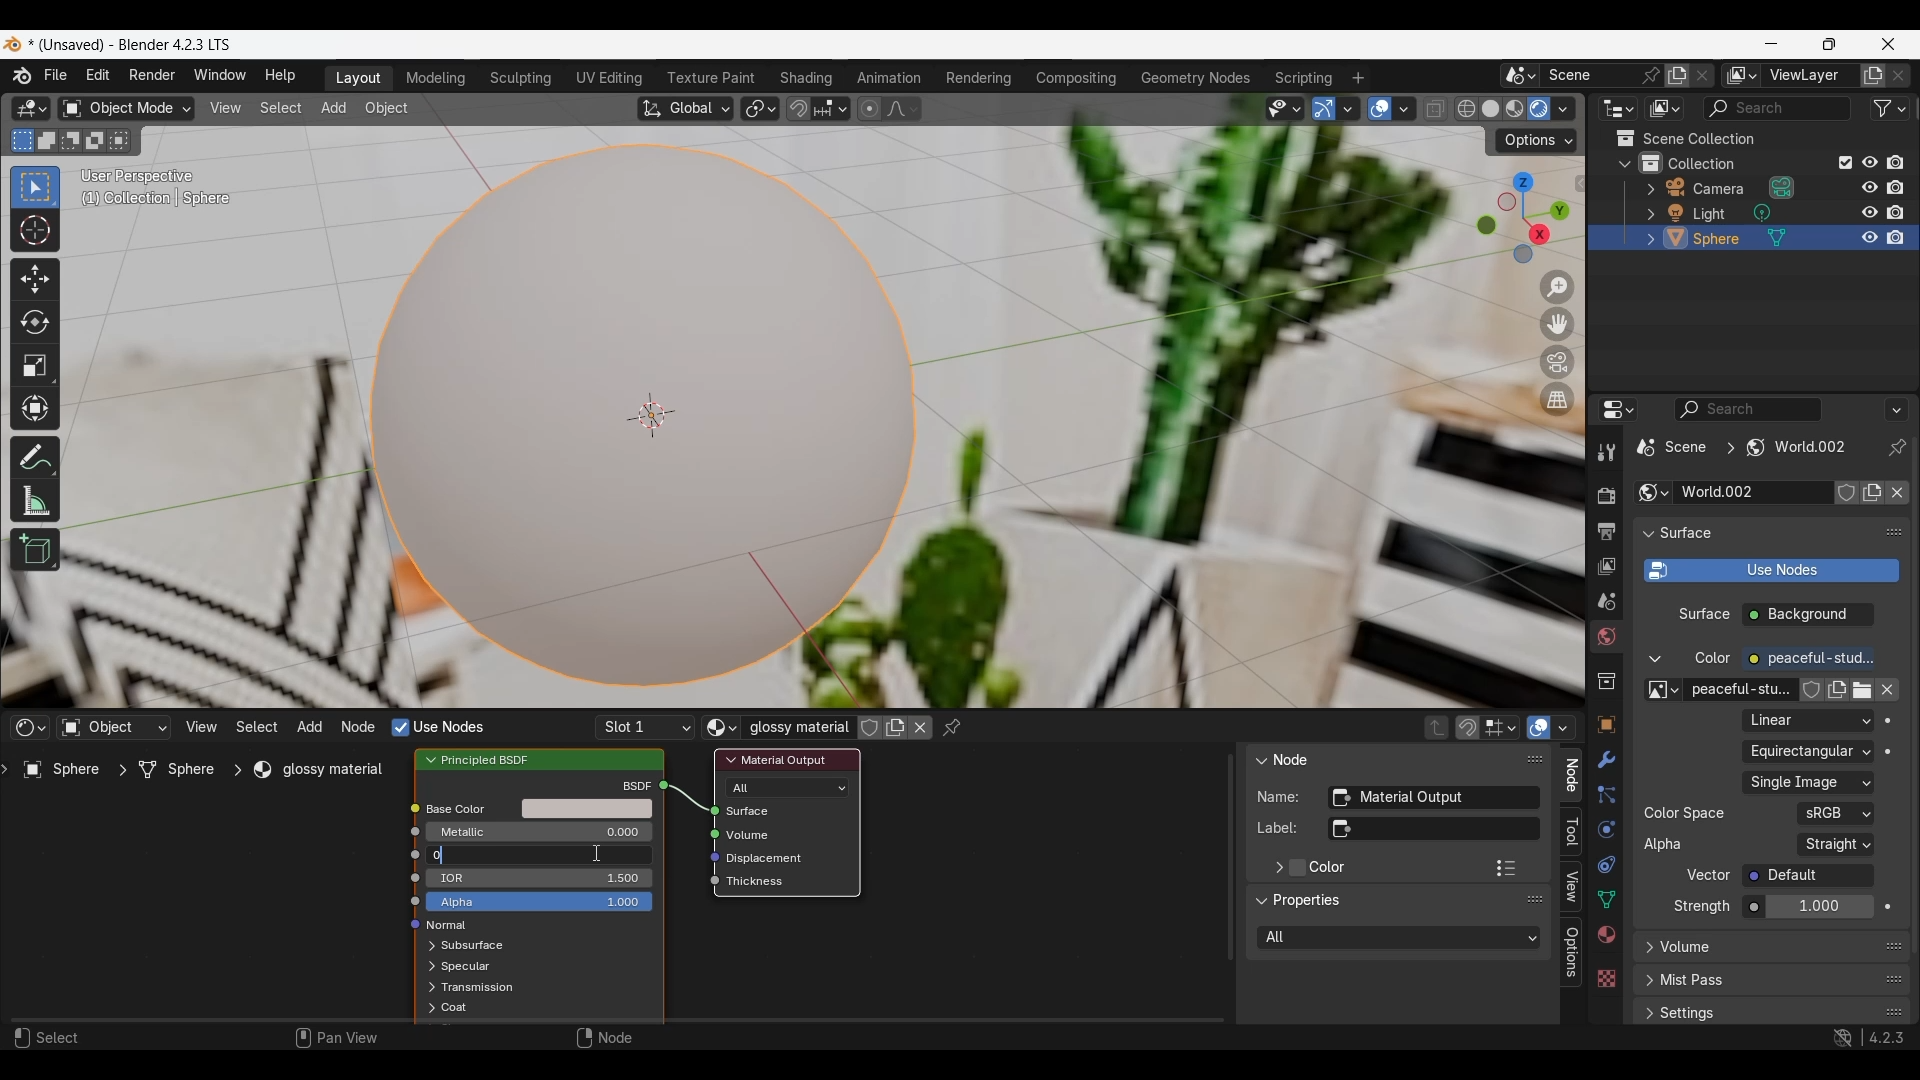 The image size is (1920, 1080). What do you see at coordinates (1835, 814) in the screenshot?
I see `Color space` at bounding box center [1835, 814].